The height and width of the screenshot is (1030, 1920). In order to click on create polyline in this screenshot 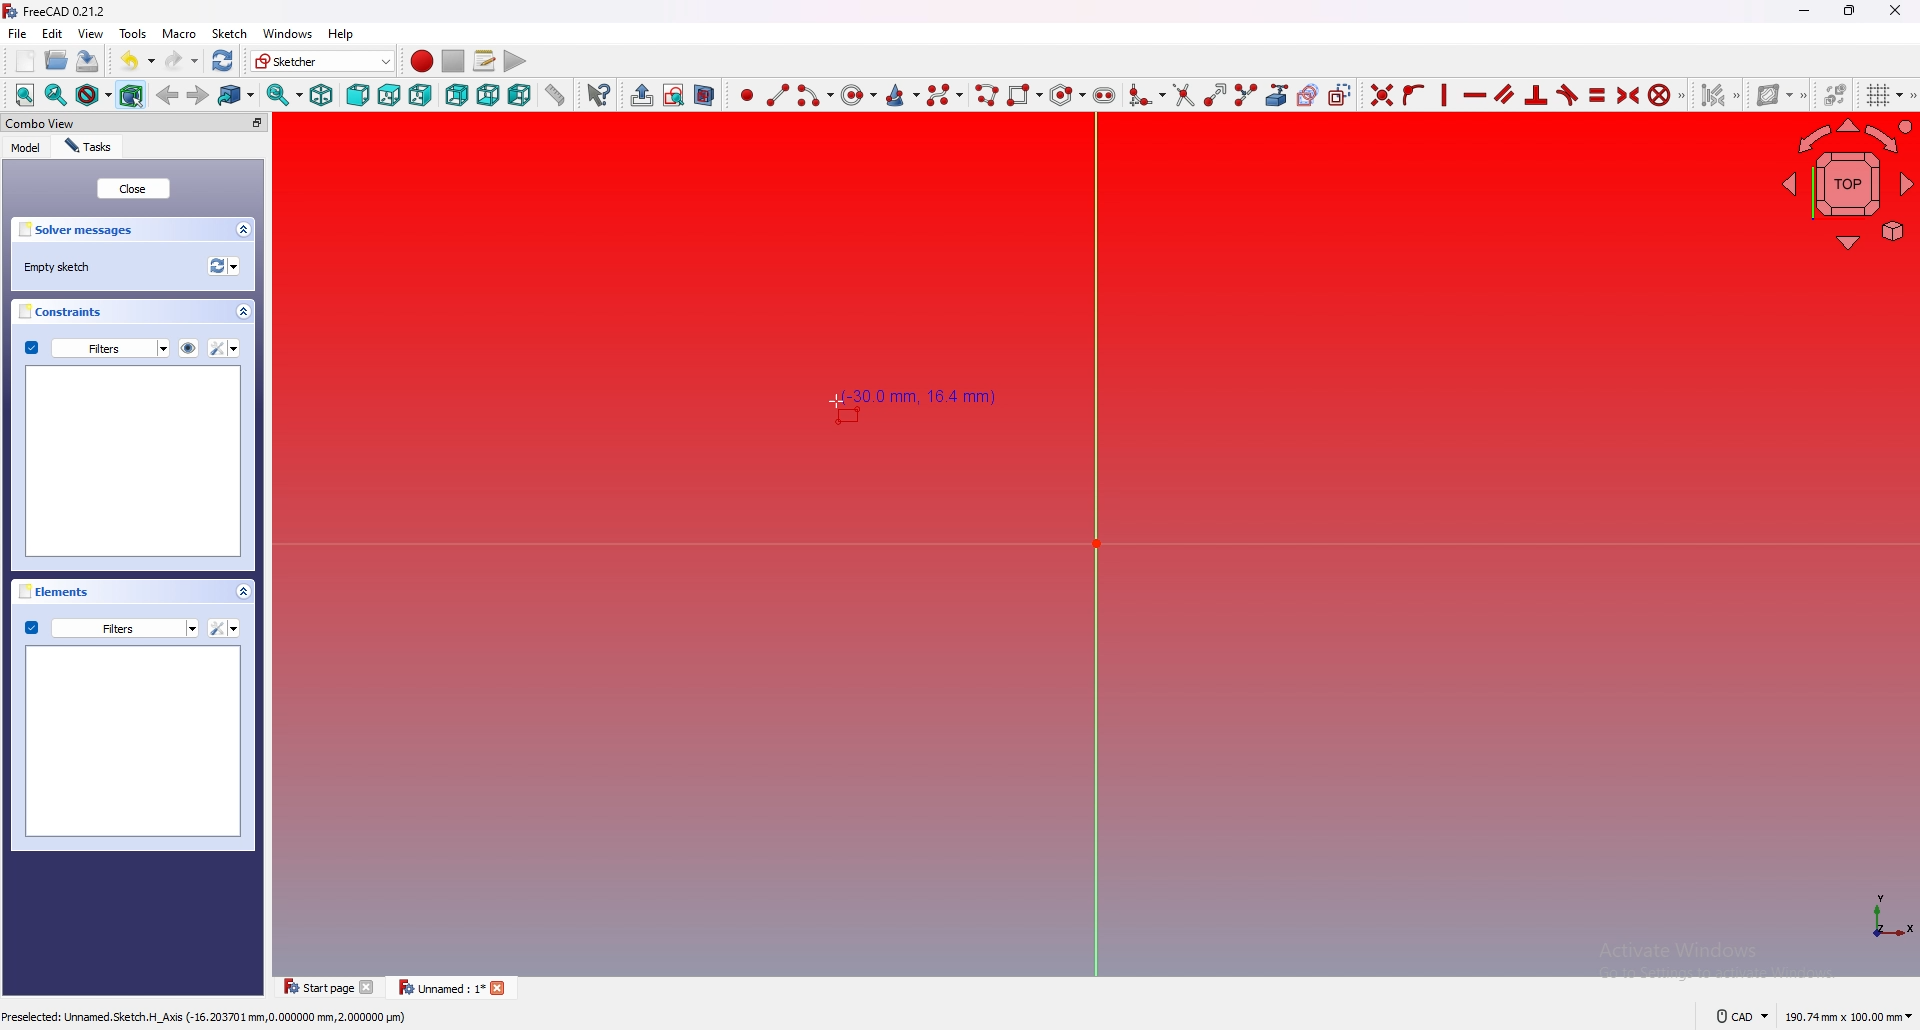, I will do `click(988, 95)`.